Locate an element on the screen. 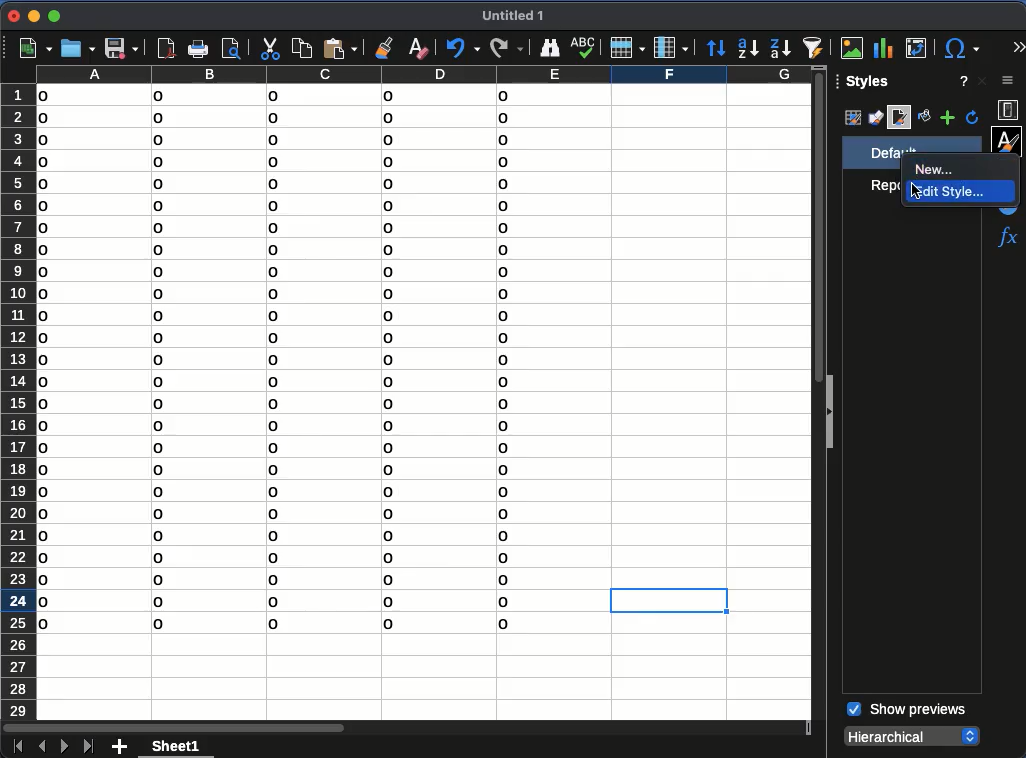 The height and width of the screenshot is (758, 1026). paste is located at coordinates (341, 47).